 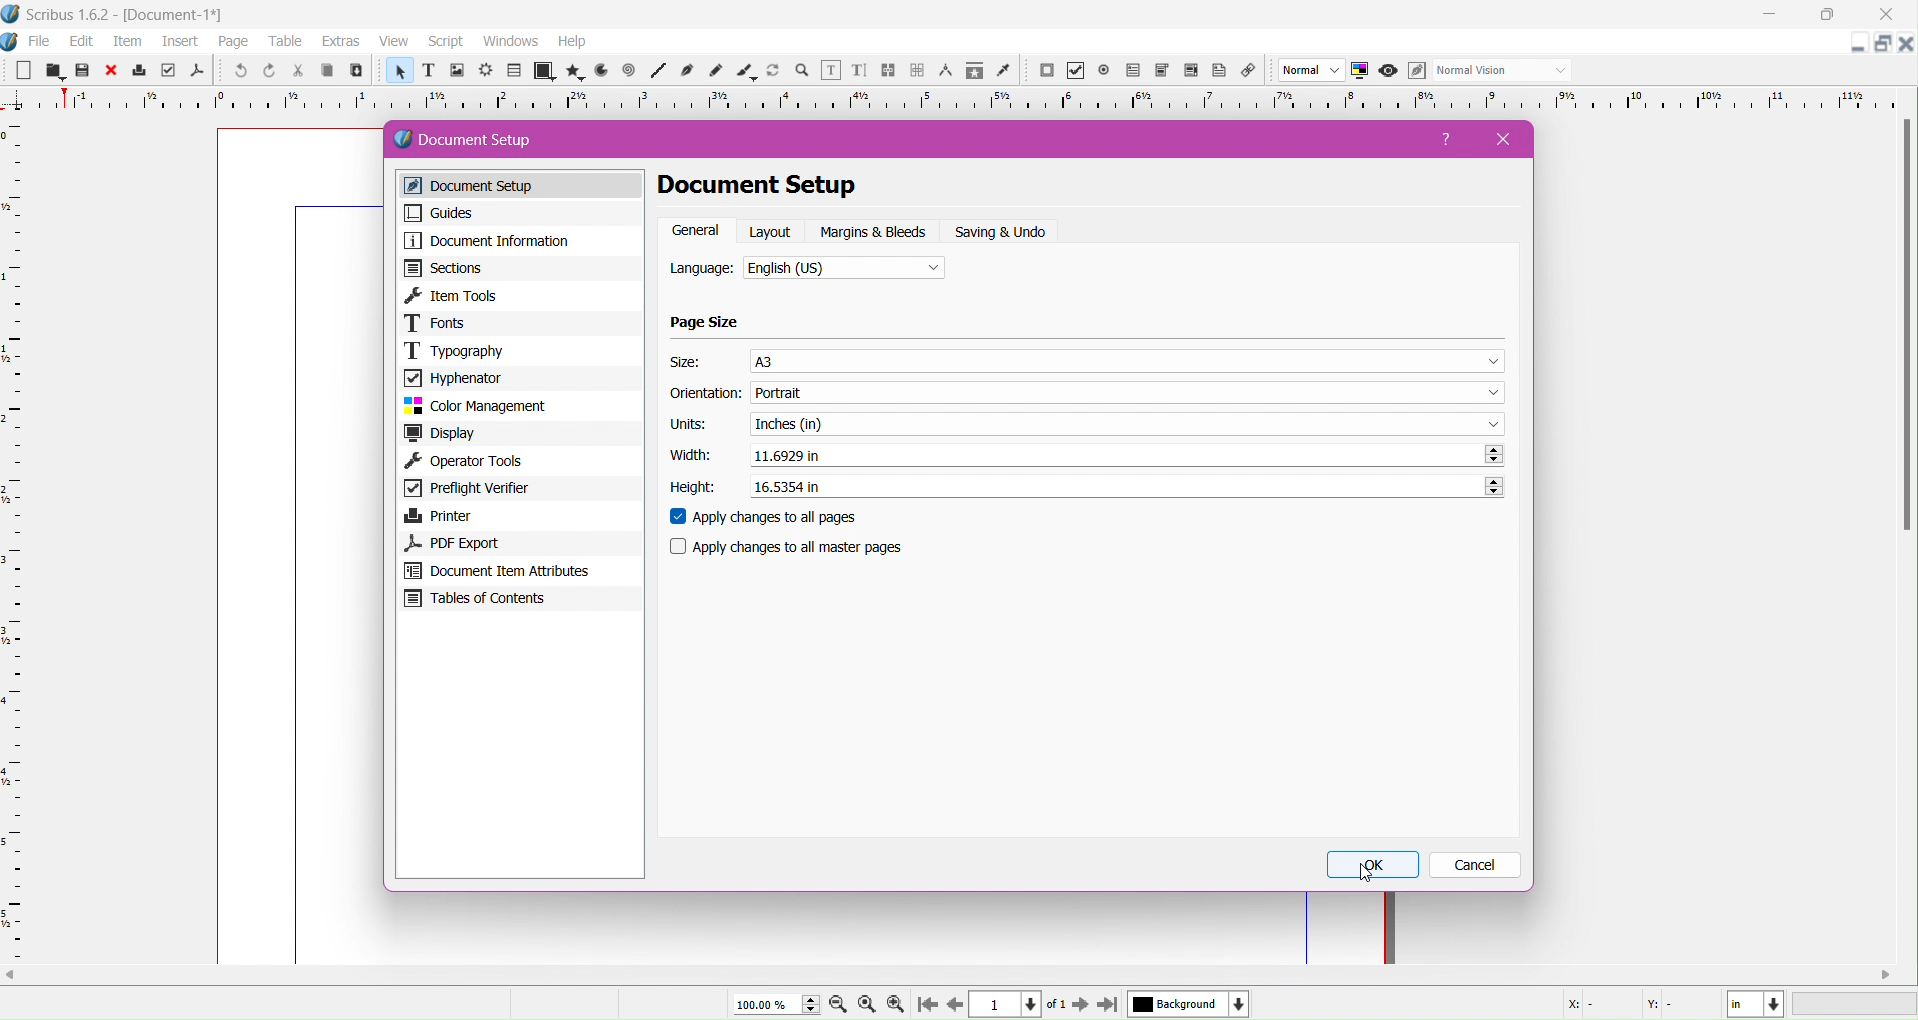 What do you see at coordinates (746, 72) in the screenshot?
I see `calligraphic lines` at bounding box center [746, 72].